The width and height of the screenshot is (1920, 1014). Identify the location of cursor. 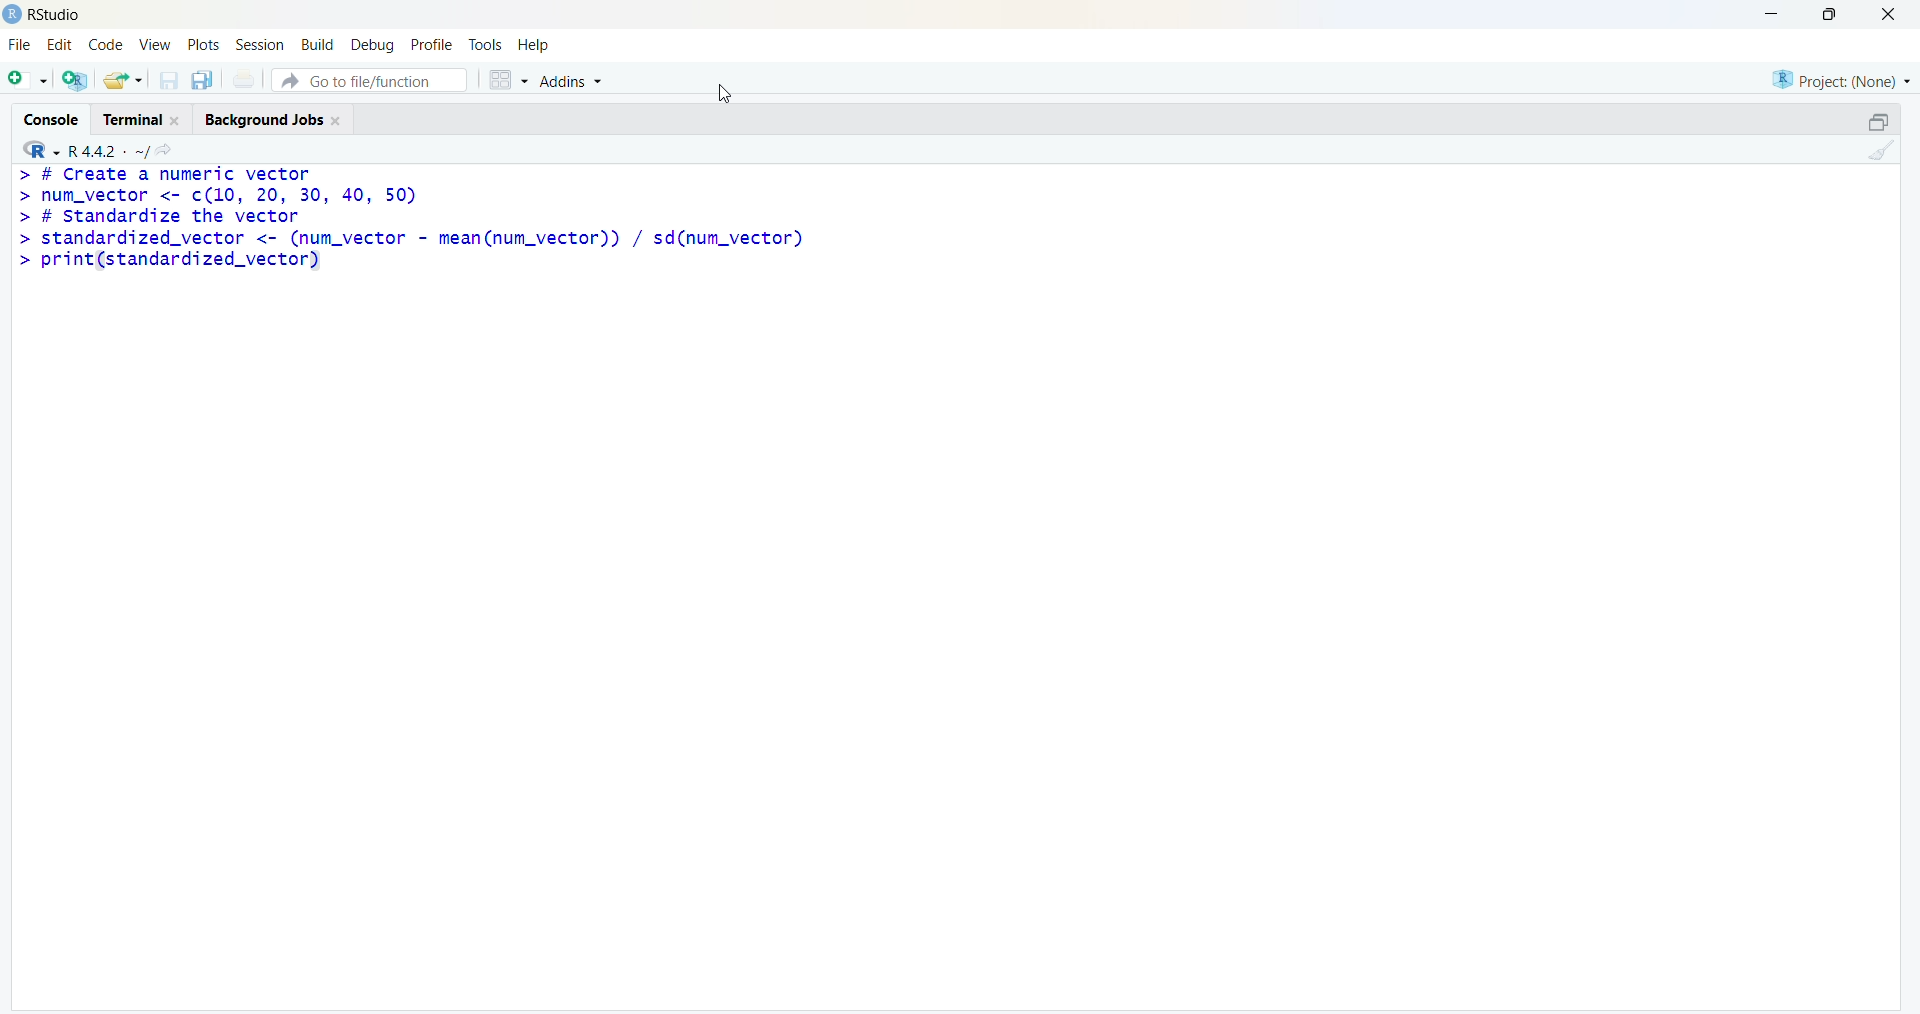
(725, 93).